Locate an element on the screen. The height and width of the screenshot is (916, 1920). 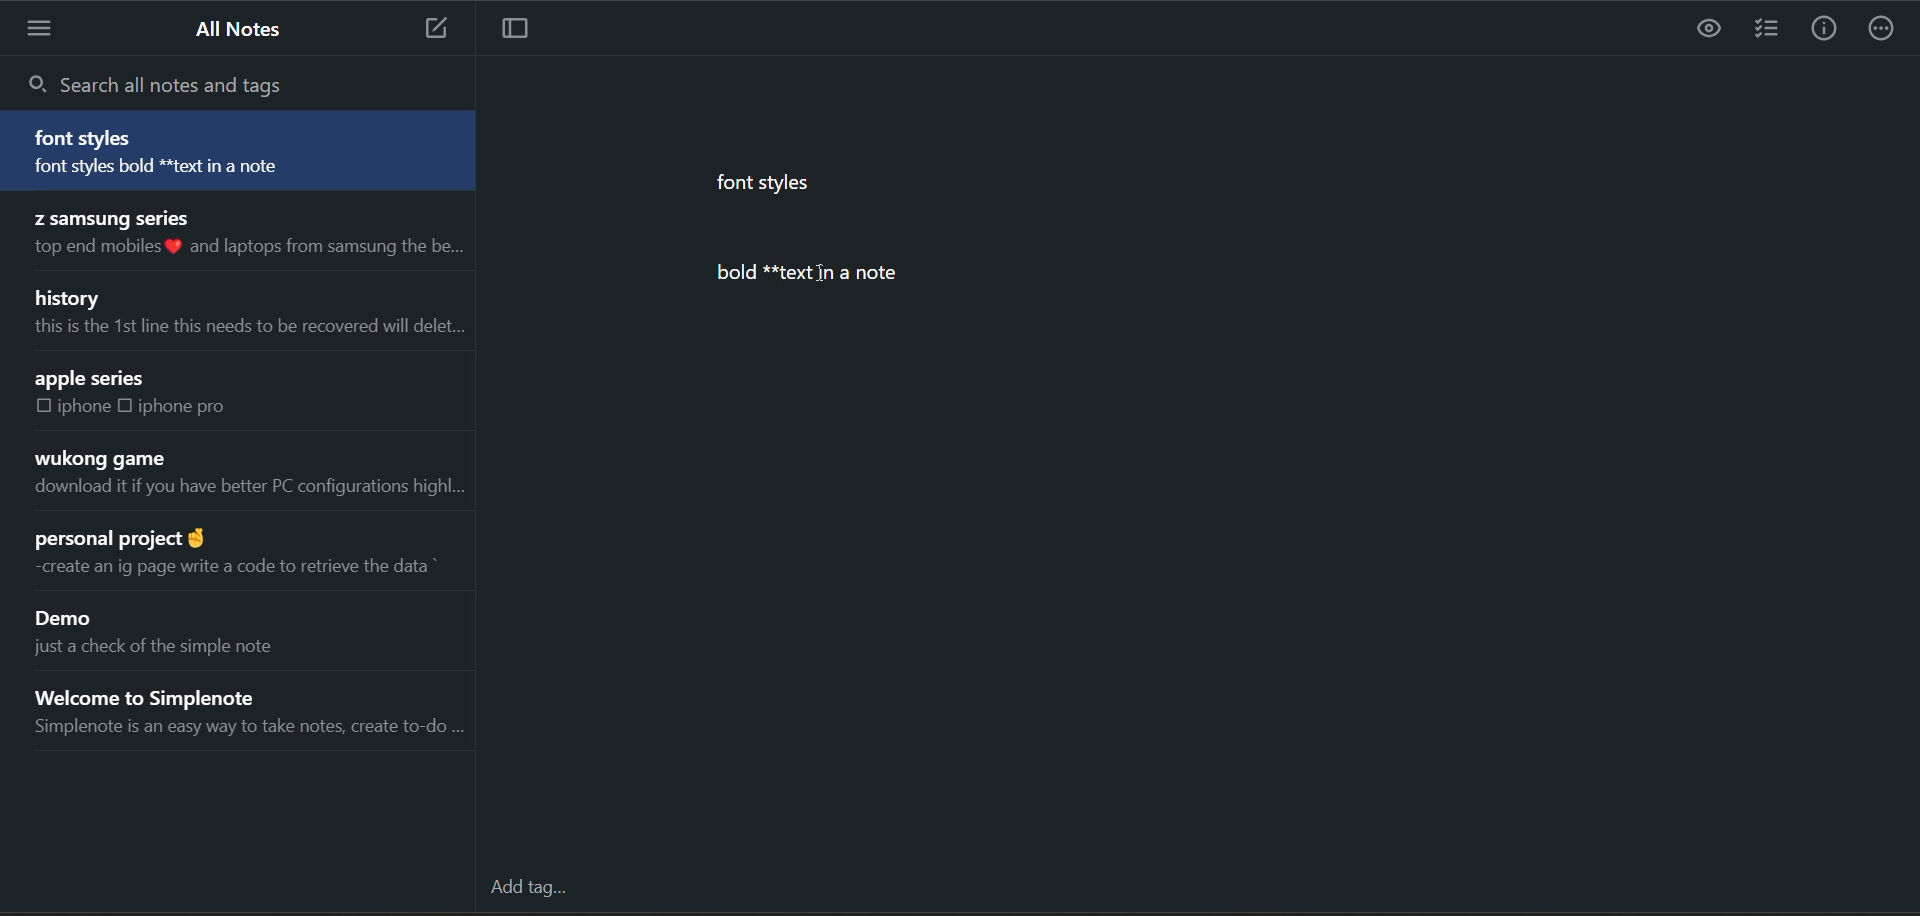
download it if you have better PC configurations highl... is located at coordinates (247, 491).